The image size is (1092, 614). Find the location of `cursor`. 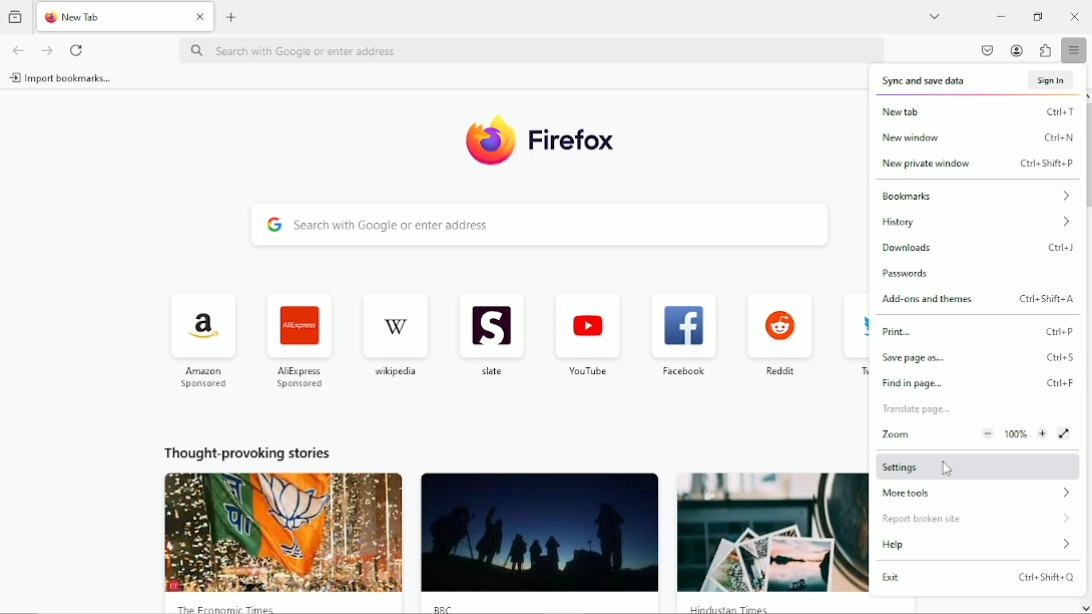

cursor is located at coordinates (951, 467).